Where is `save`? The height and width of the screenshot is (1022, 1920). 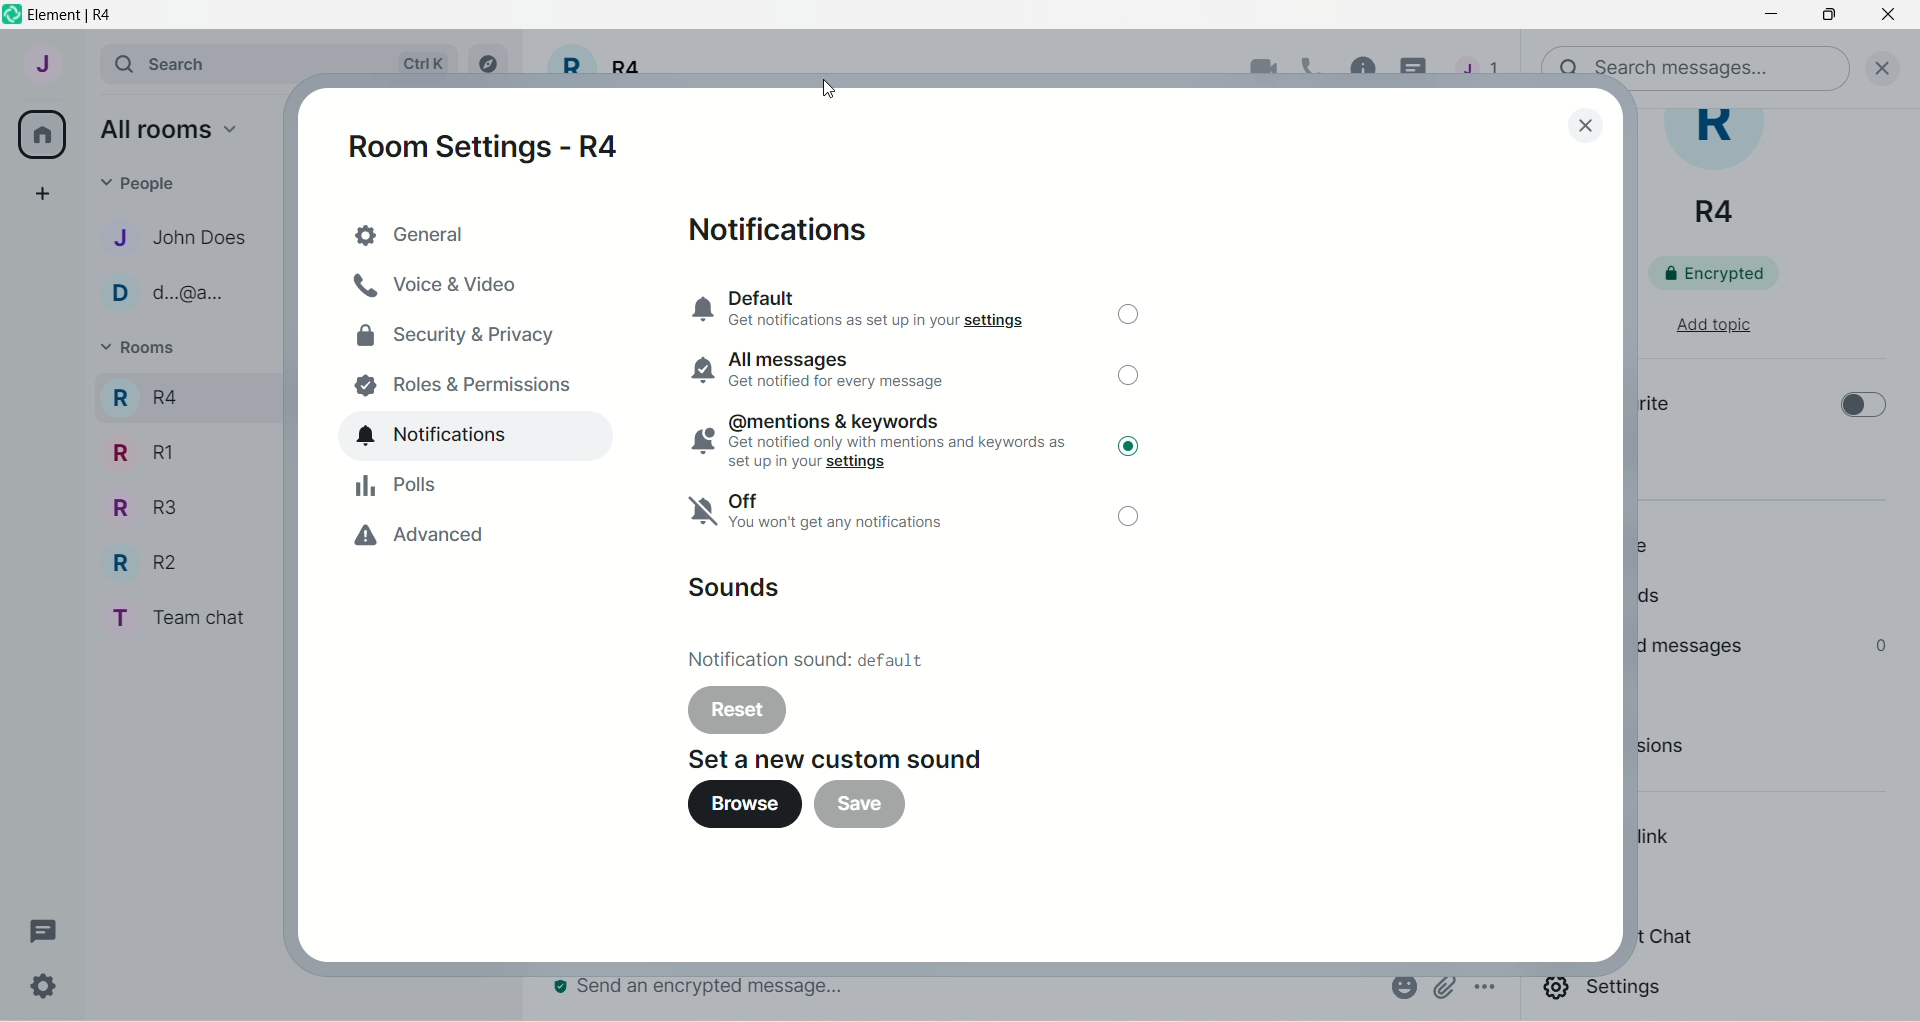 save is located at coordinates (860, 806).